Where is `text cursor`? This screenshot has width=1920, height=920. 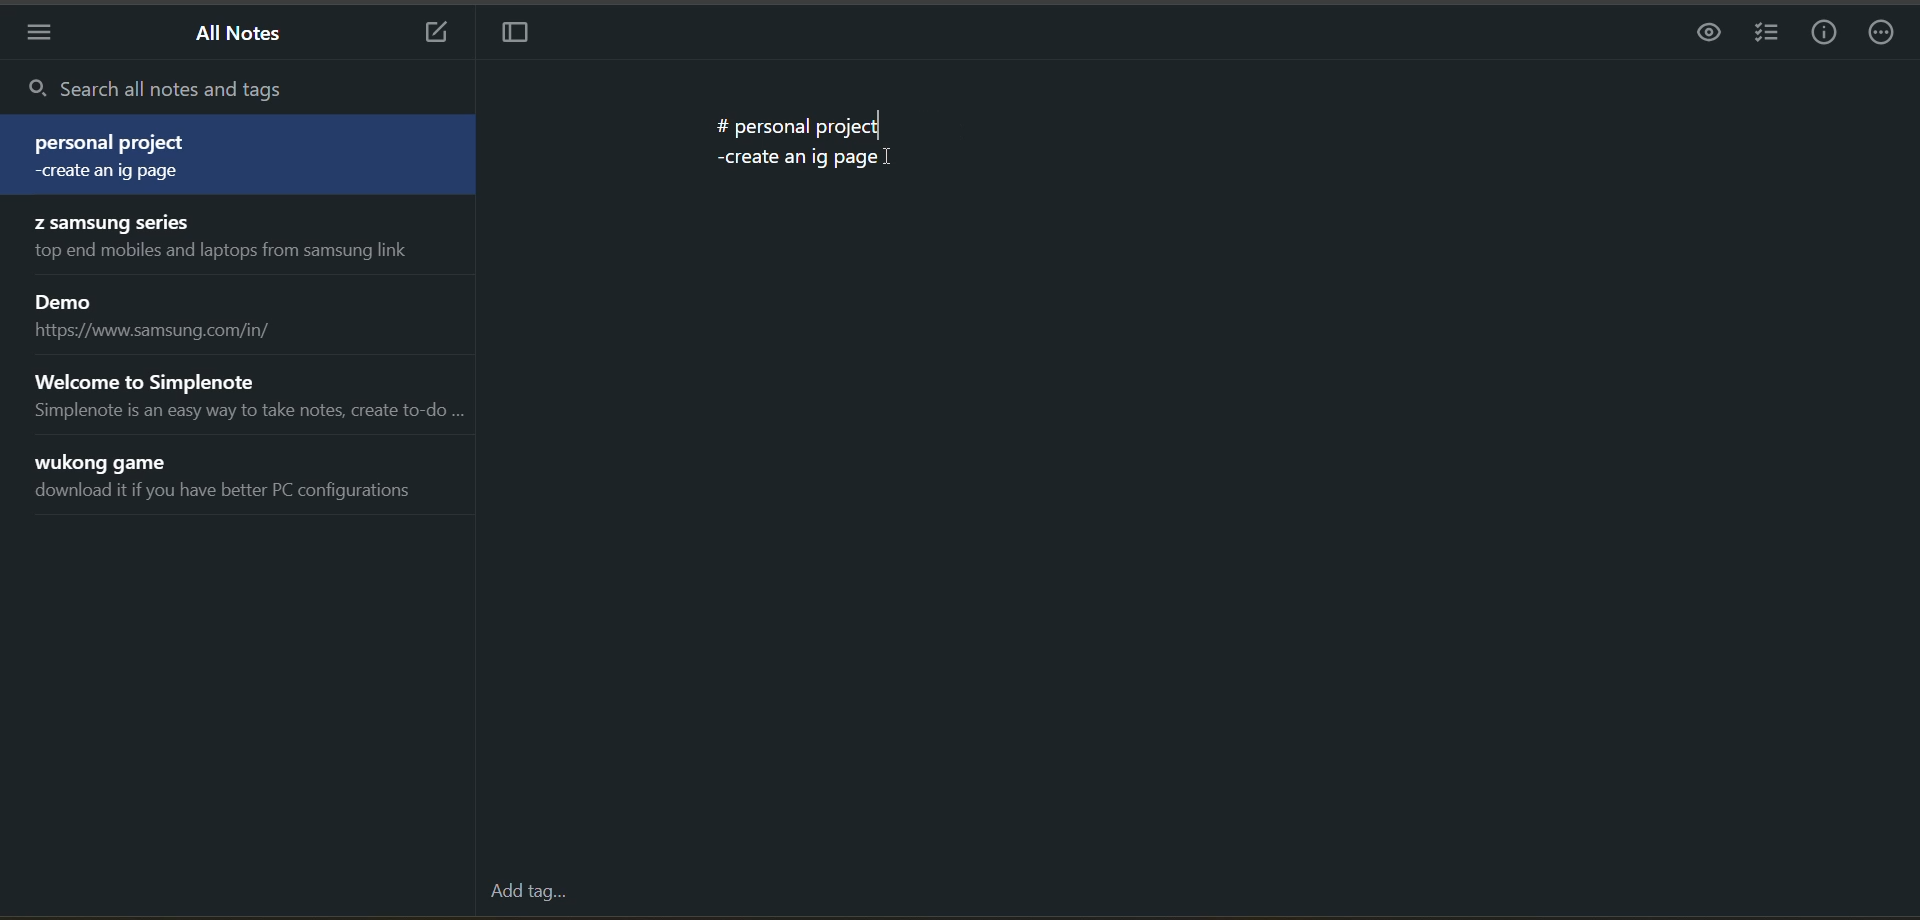
text cursor is located at coordinates (886, 139).